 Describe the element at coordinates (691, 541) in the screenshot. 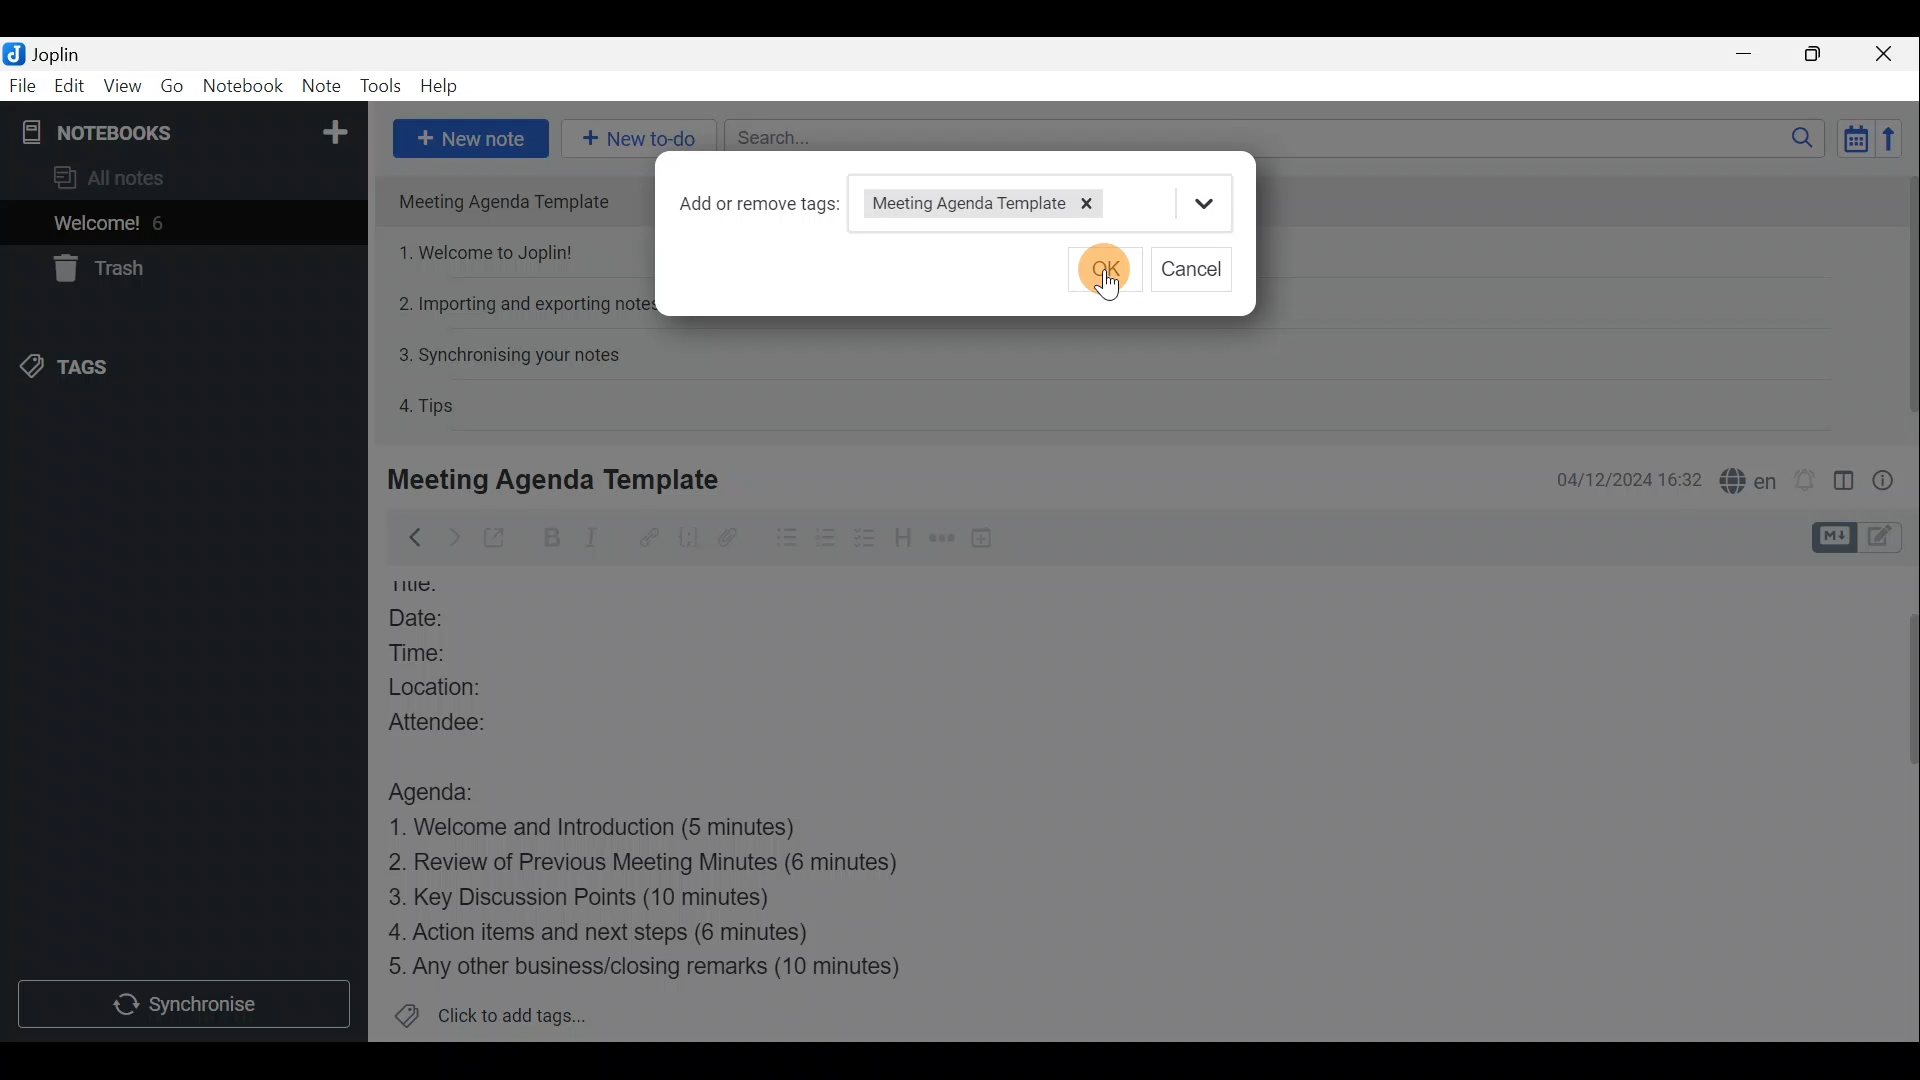

I see `Code` at that location.